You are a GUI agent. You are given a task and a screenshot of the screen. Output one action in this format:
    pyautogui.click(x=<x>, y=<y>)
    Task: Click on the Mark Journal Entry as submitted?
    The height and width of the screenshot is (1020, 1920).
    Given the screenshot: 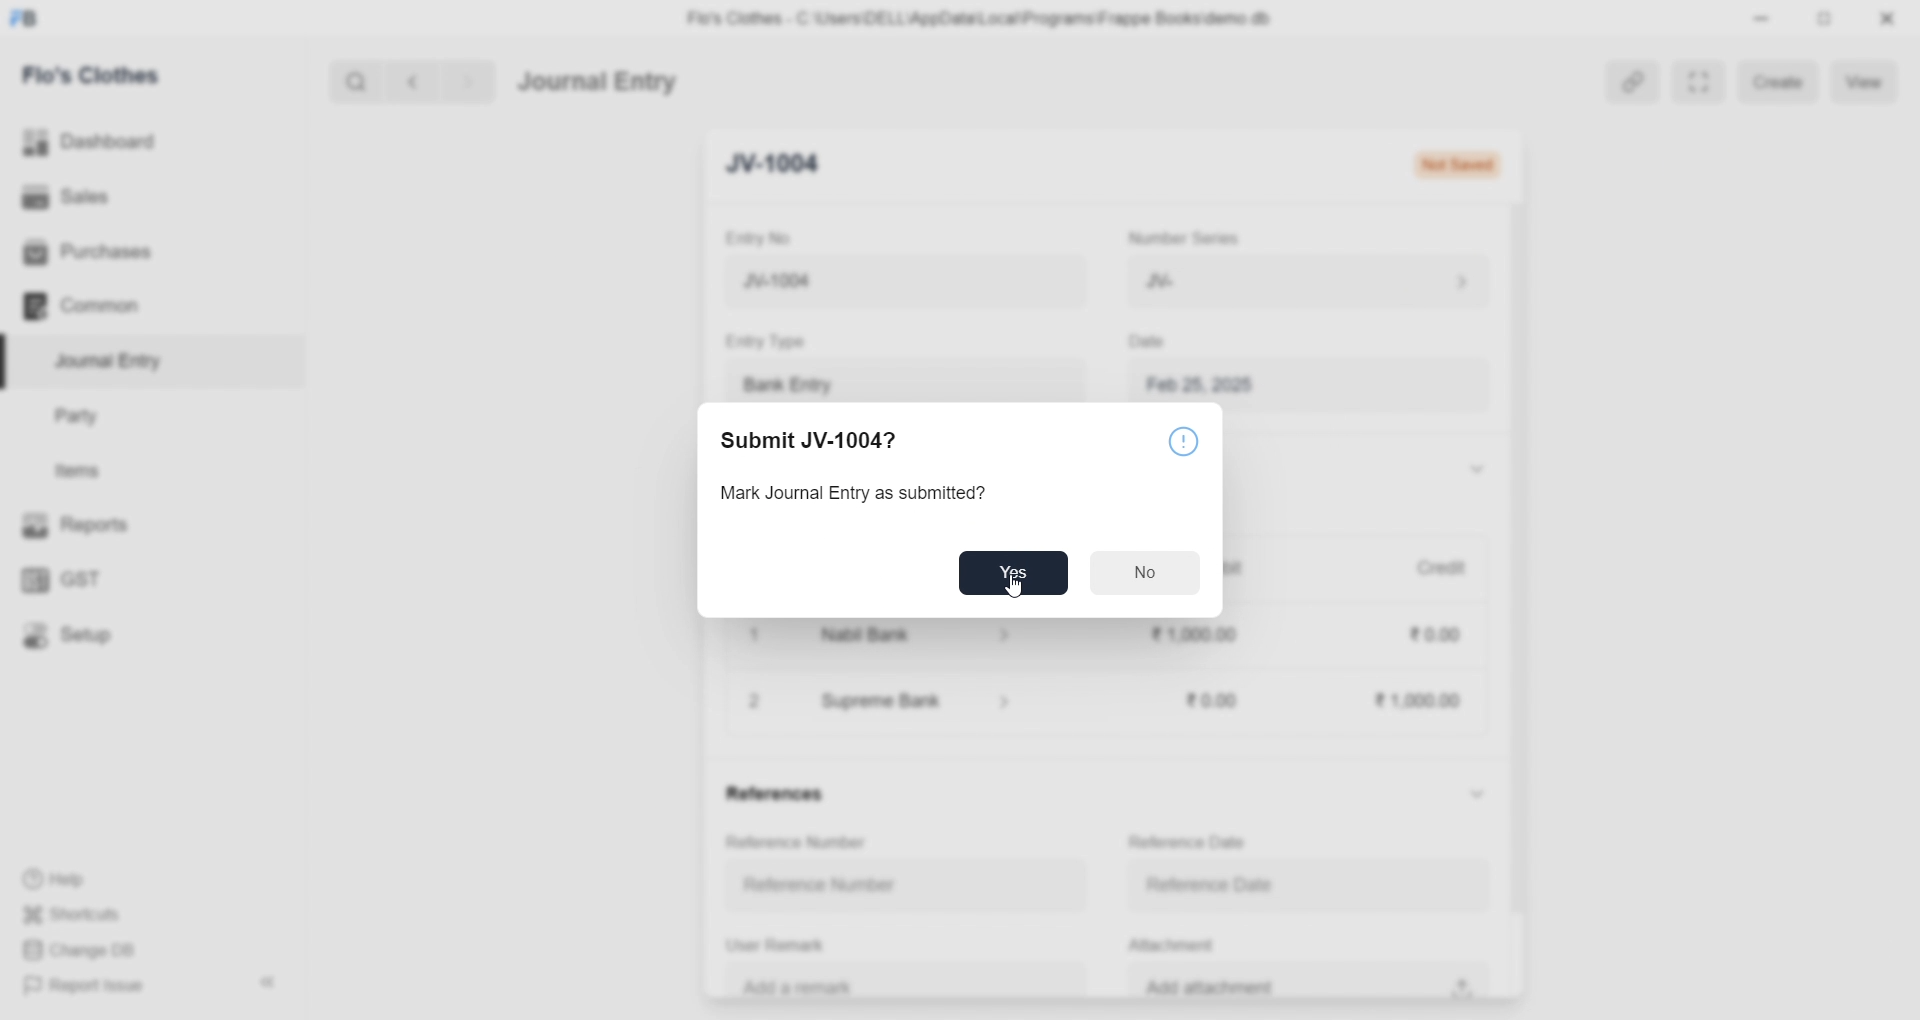 What is the action you would take?
    pyautogui.click(x=851, y=494)
    